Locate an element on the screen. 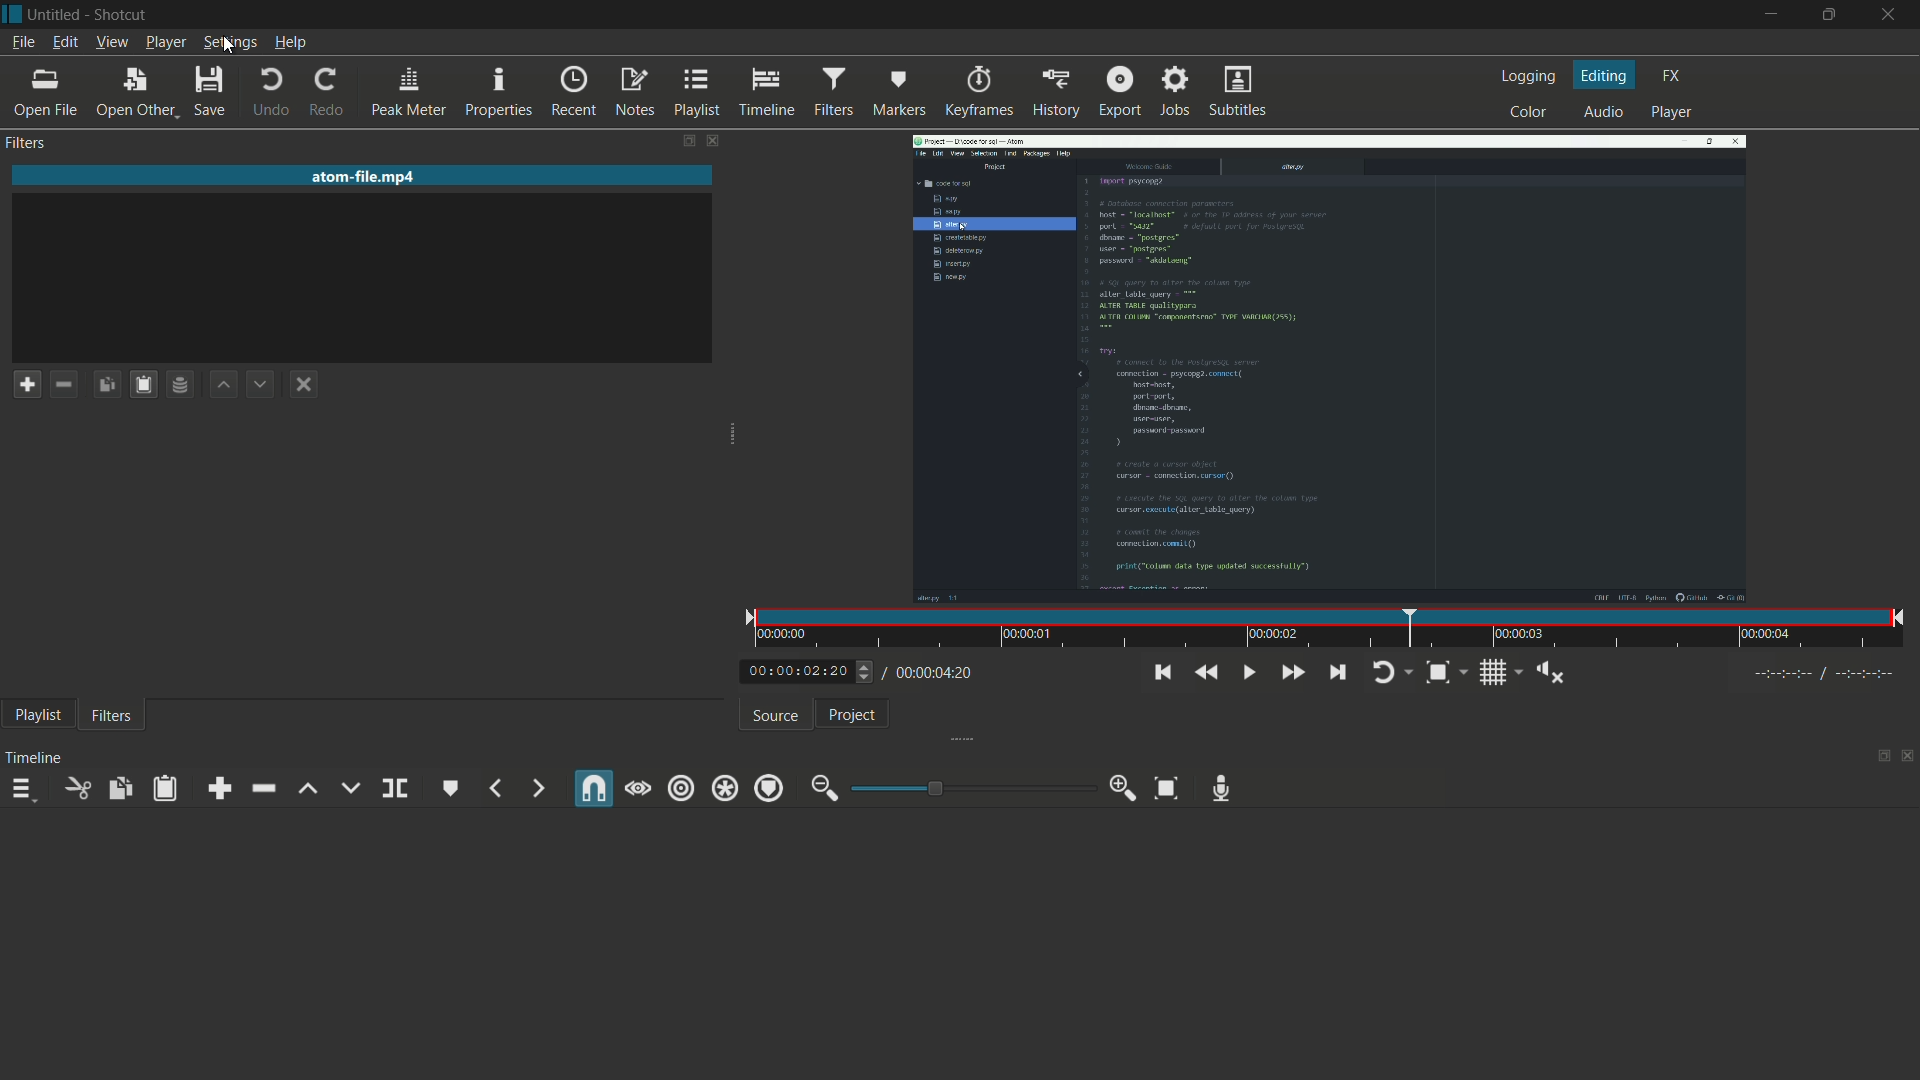 This screenshot has width=1920, height=1080. move filter up is located at coordinates (225, 383).